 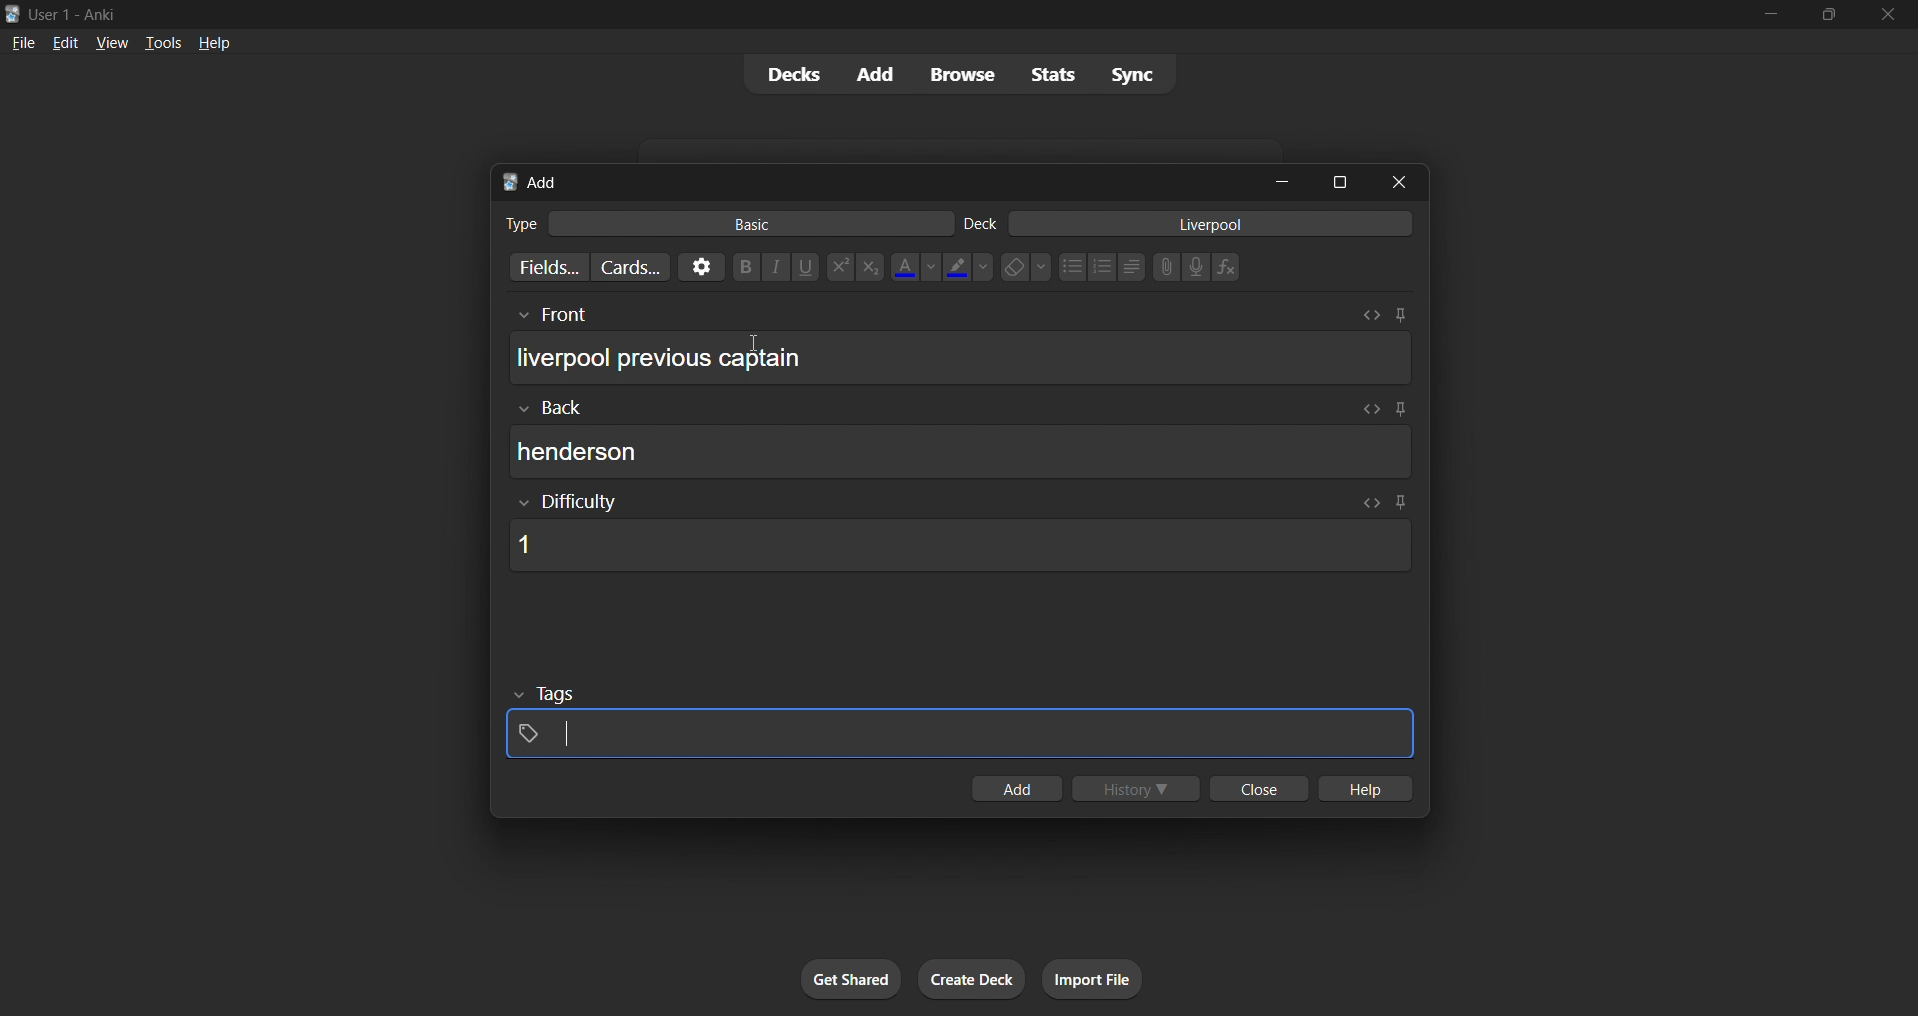 What do you see at coordinates (1025, 266) in the screenshot?
I see `clear` at bounding box center [1025, 266].